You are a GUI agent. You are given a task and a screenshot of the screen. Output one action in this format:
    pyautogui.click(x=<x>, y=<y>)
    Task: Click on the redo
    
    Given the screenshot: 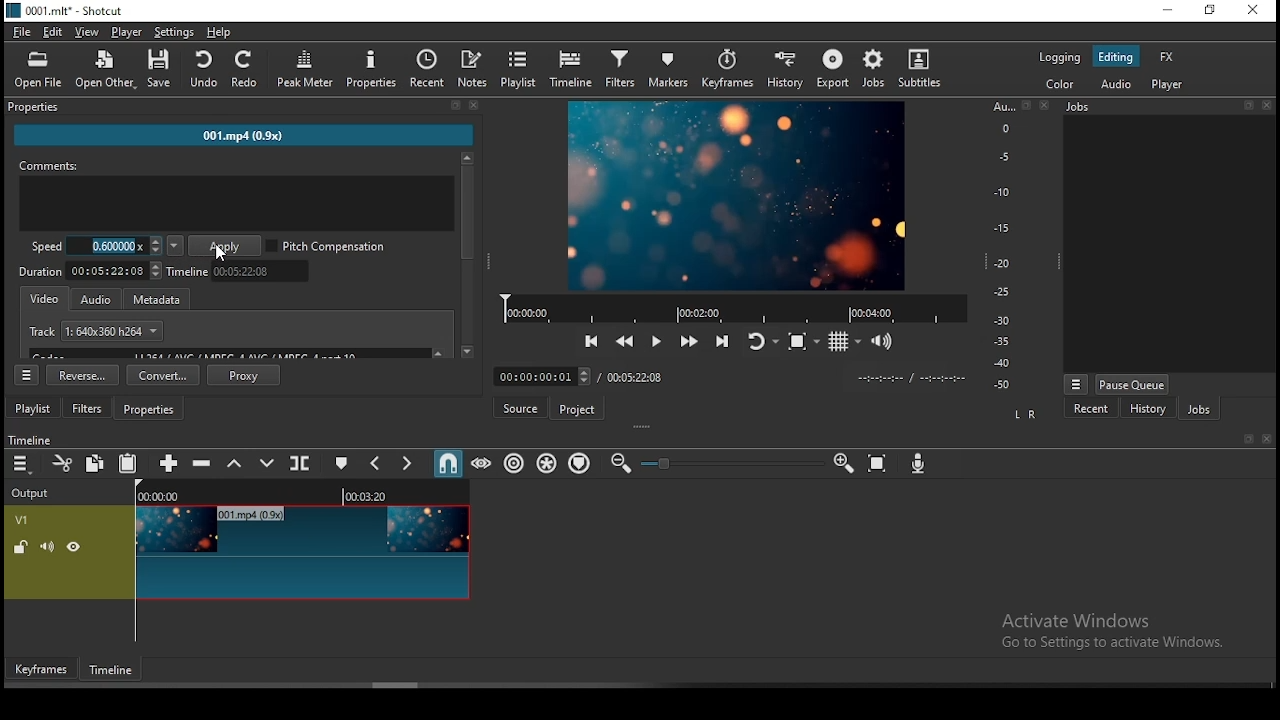 What is the action you would take?
    pyautogui.click(x=248, y=69)
    